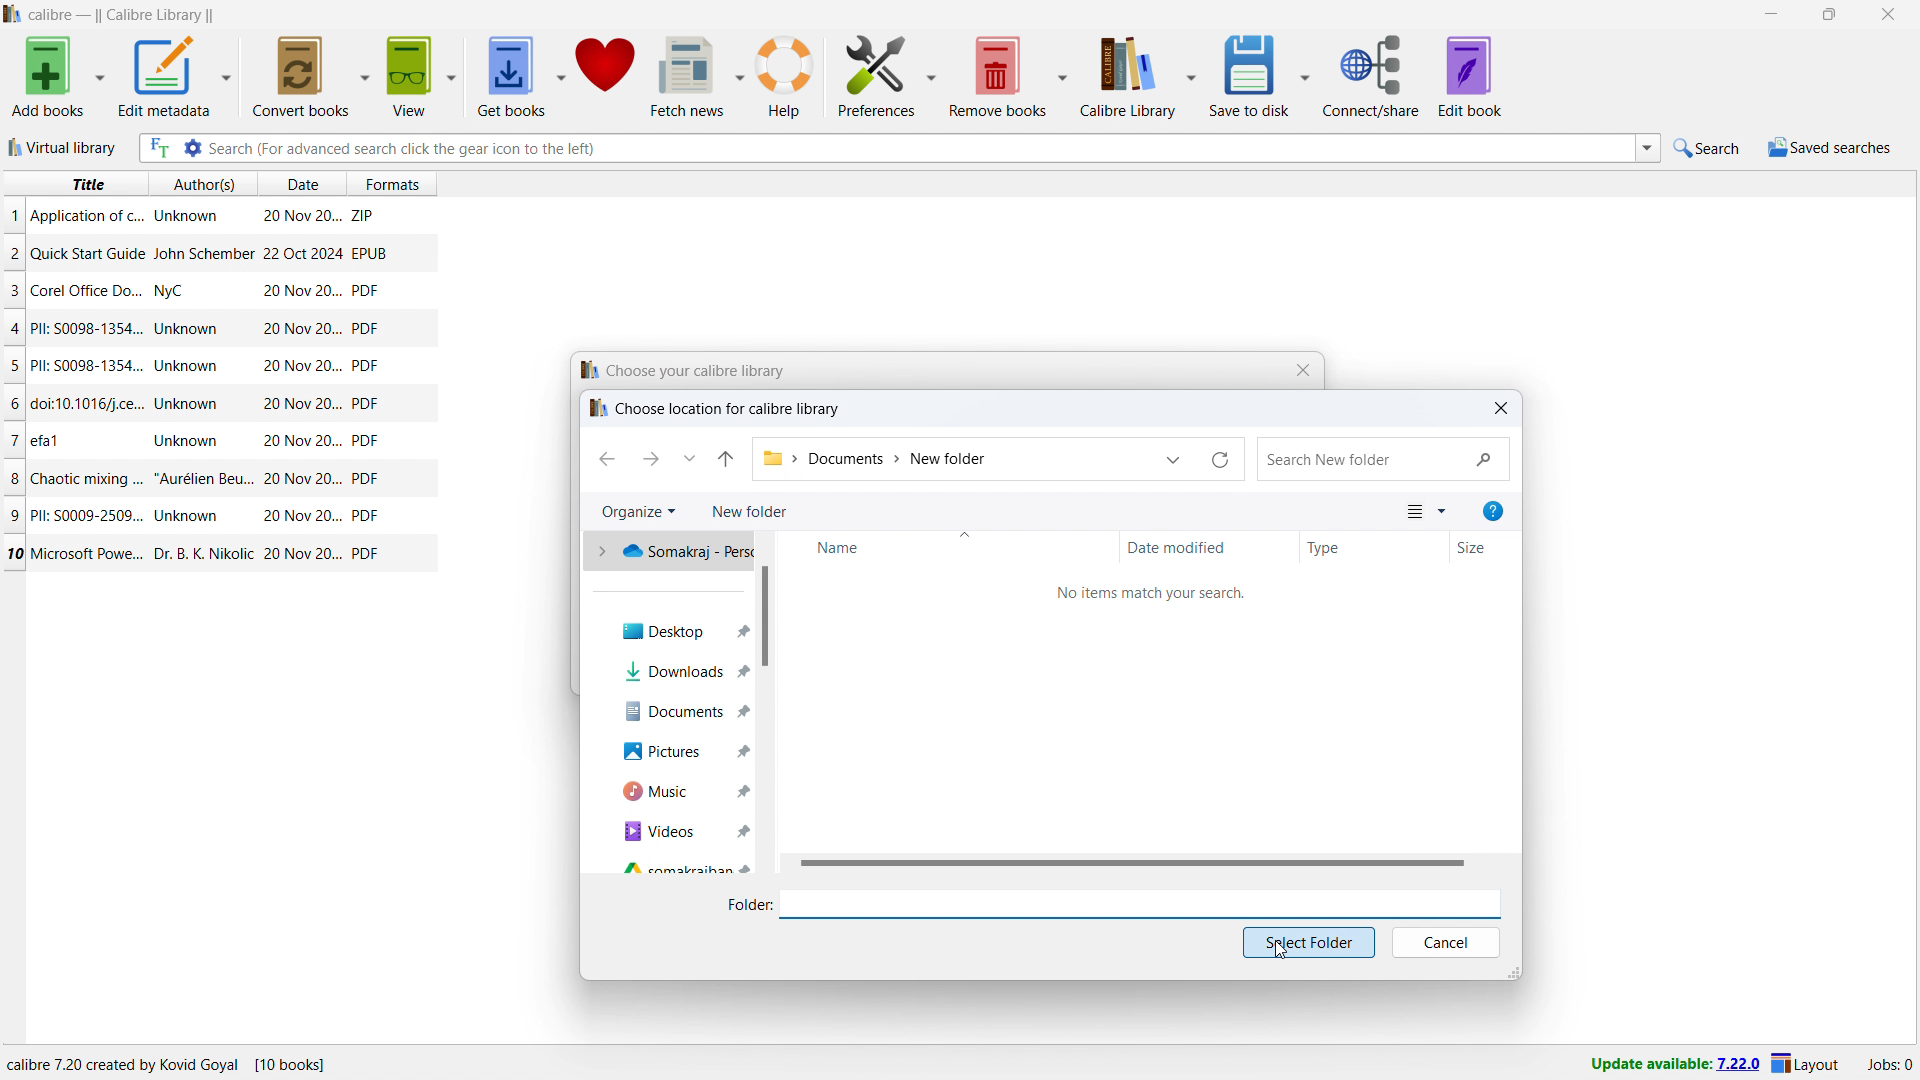 Image resolution: width=1920 pixels, height=1080 pixels. Describe the element at coordinates (366, 327) in the screenshot. I see `PDF` at that location.